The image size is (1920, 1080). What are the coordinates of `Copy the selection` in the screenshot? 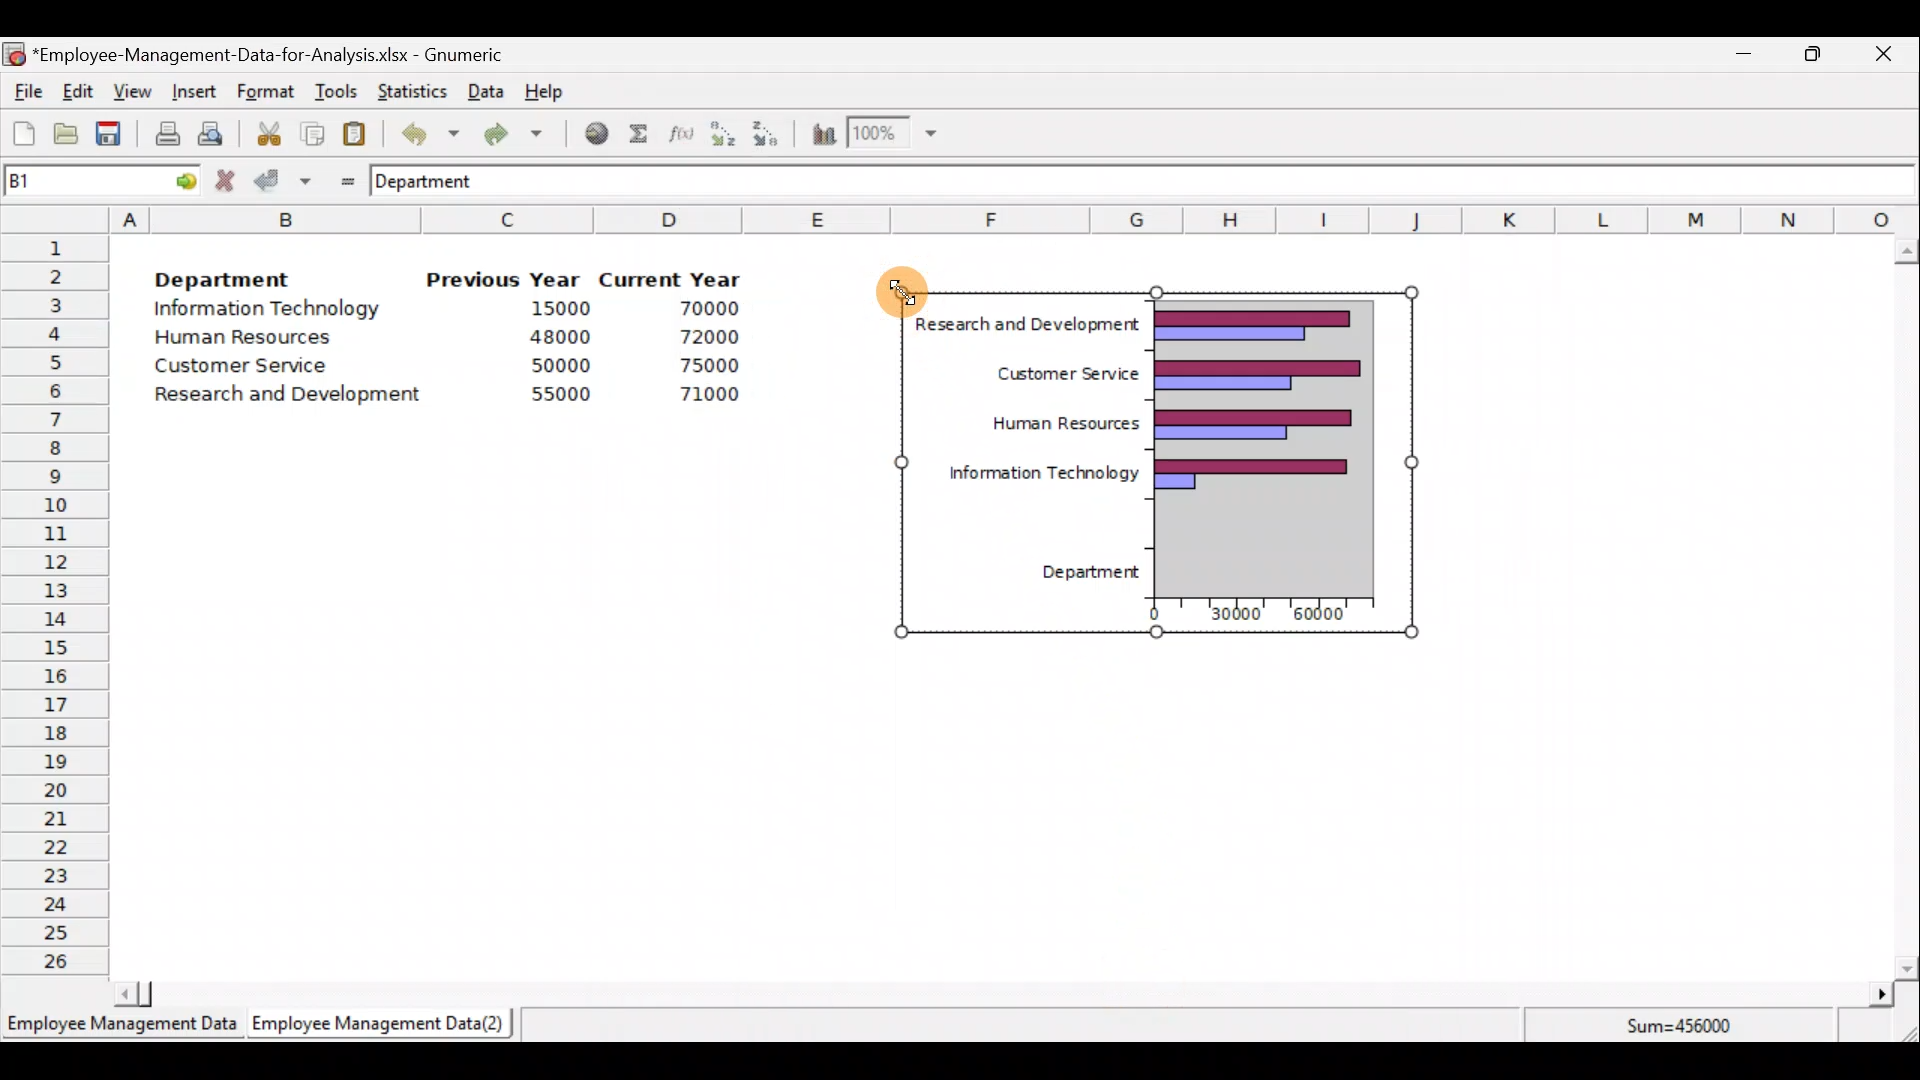 It's located at (311, 130).